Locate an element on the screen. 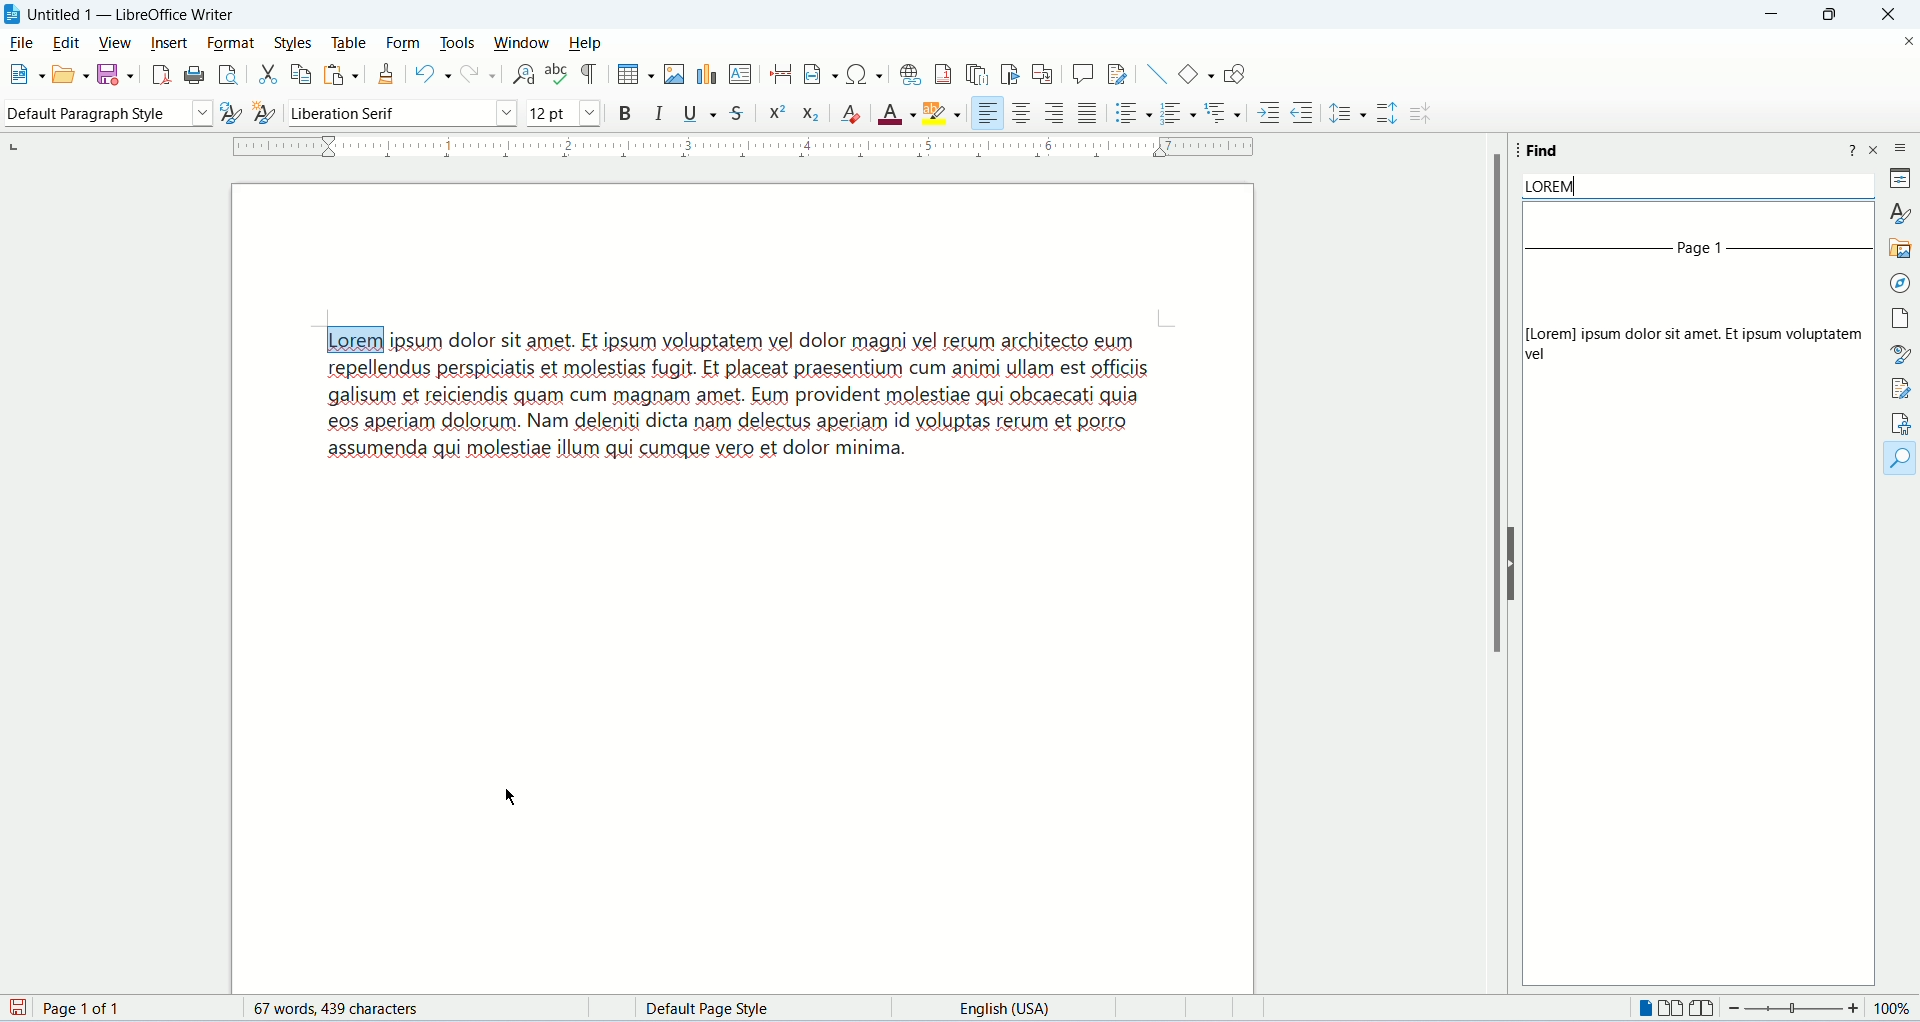 This screenshot has height=1022, width=1920. subscript is located at coordinates (810, 115).